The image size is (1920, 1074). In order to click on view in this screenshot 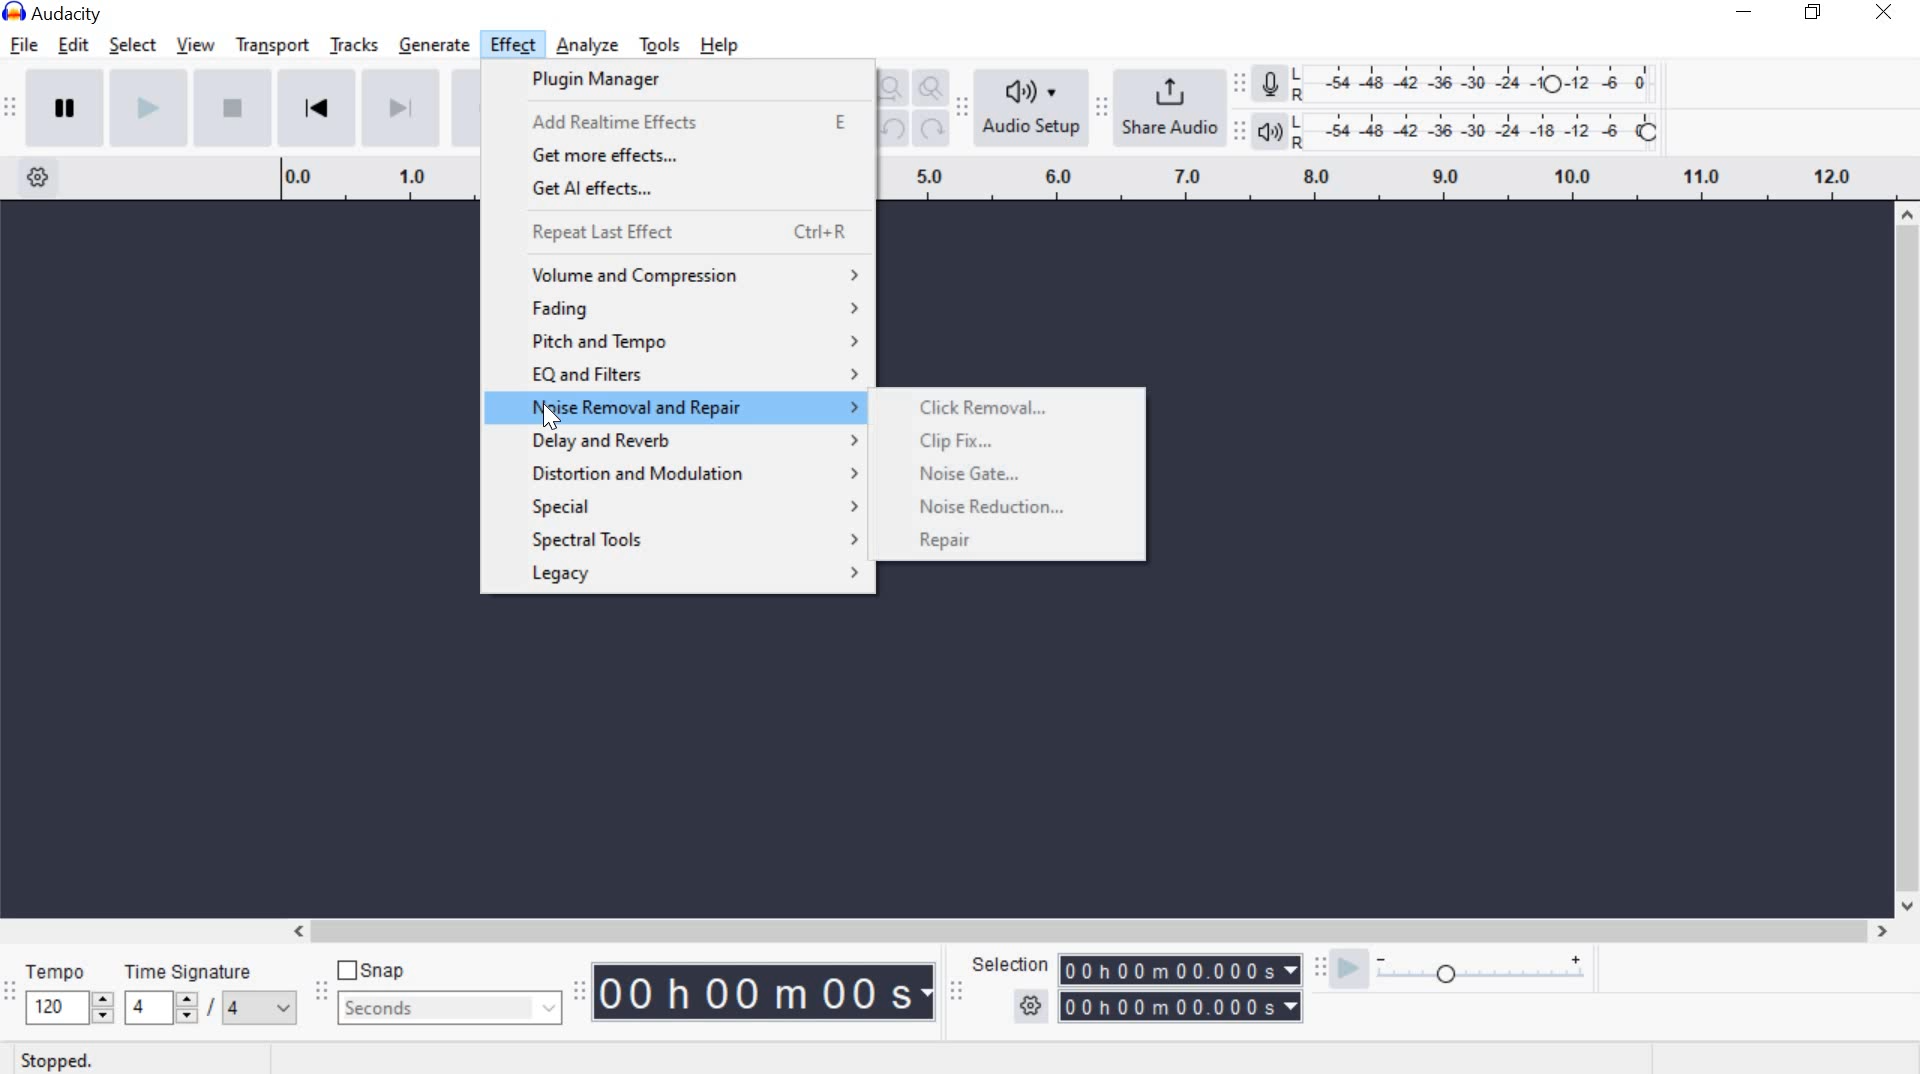, I will do `click(197, 45)`.